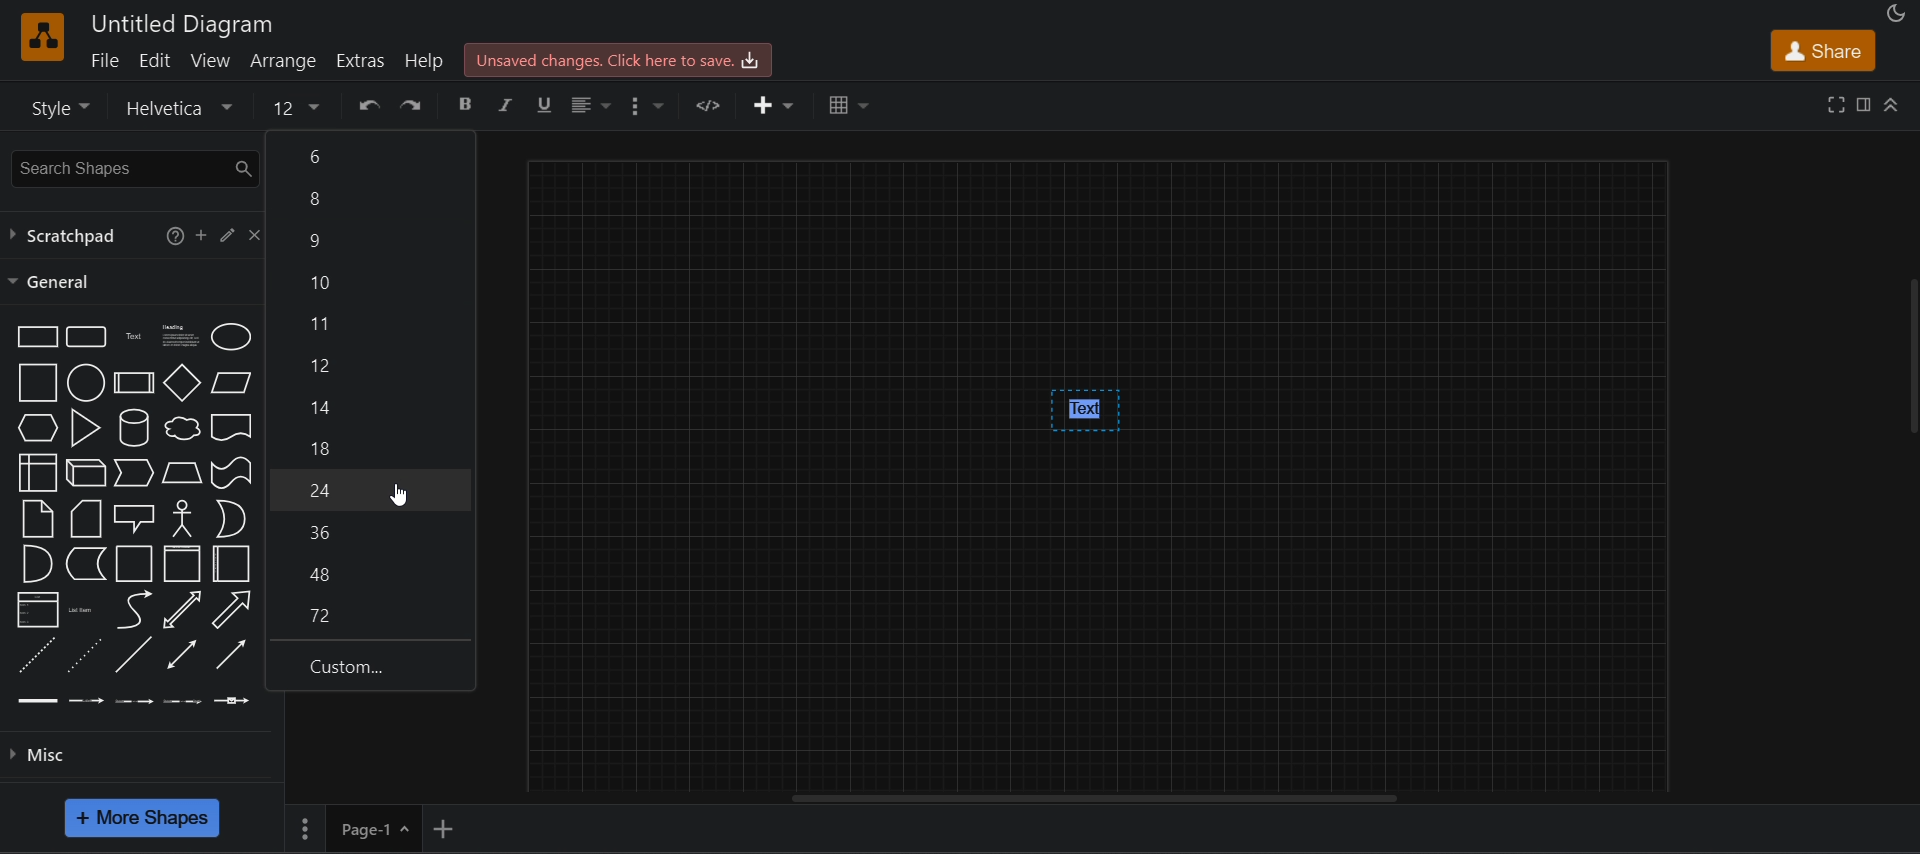 This screenshot has height=854, width=1920. What do you see at coordinates (134, 337) in the screenshot?
I see `Text` at bounding box center [134, 337].